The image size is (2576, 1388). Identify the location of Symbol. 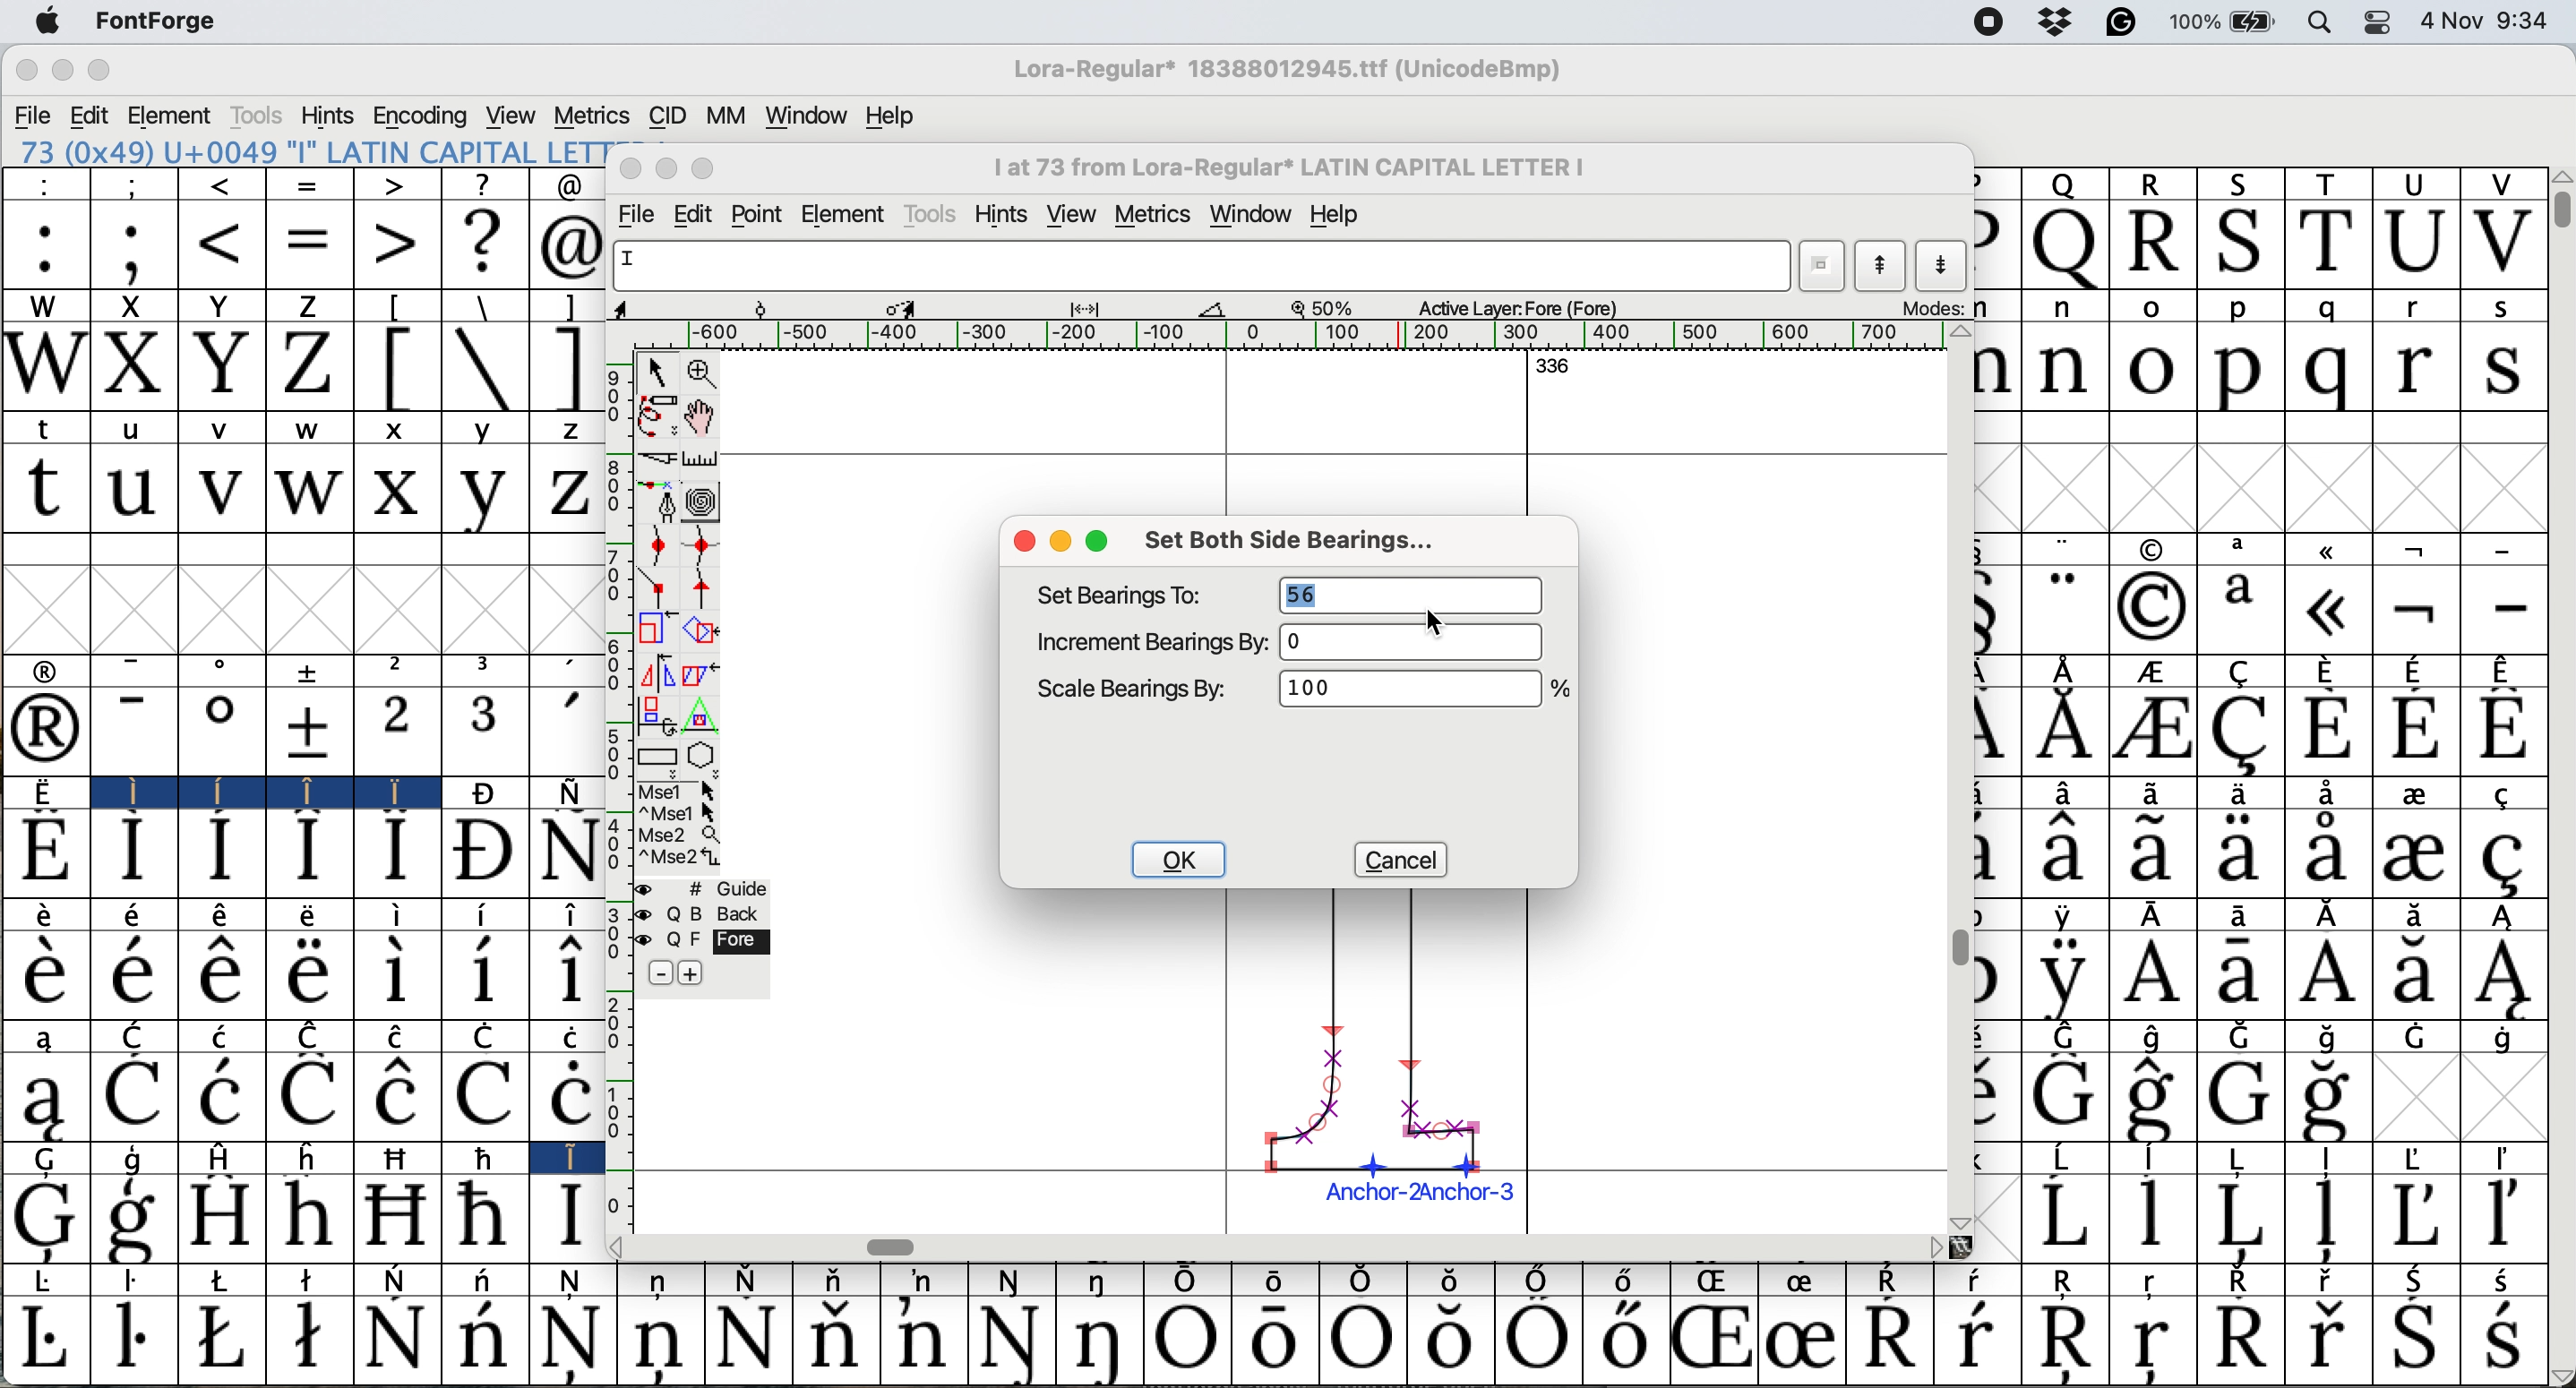
(2508, 1279).